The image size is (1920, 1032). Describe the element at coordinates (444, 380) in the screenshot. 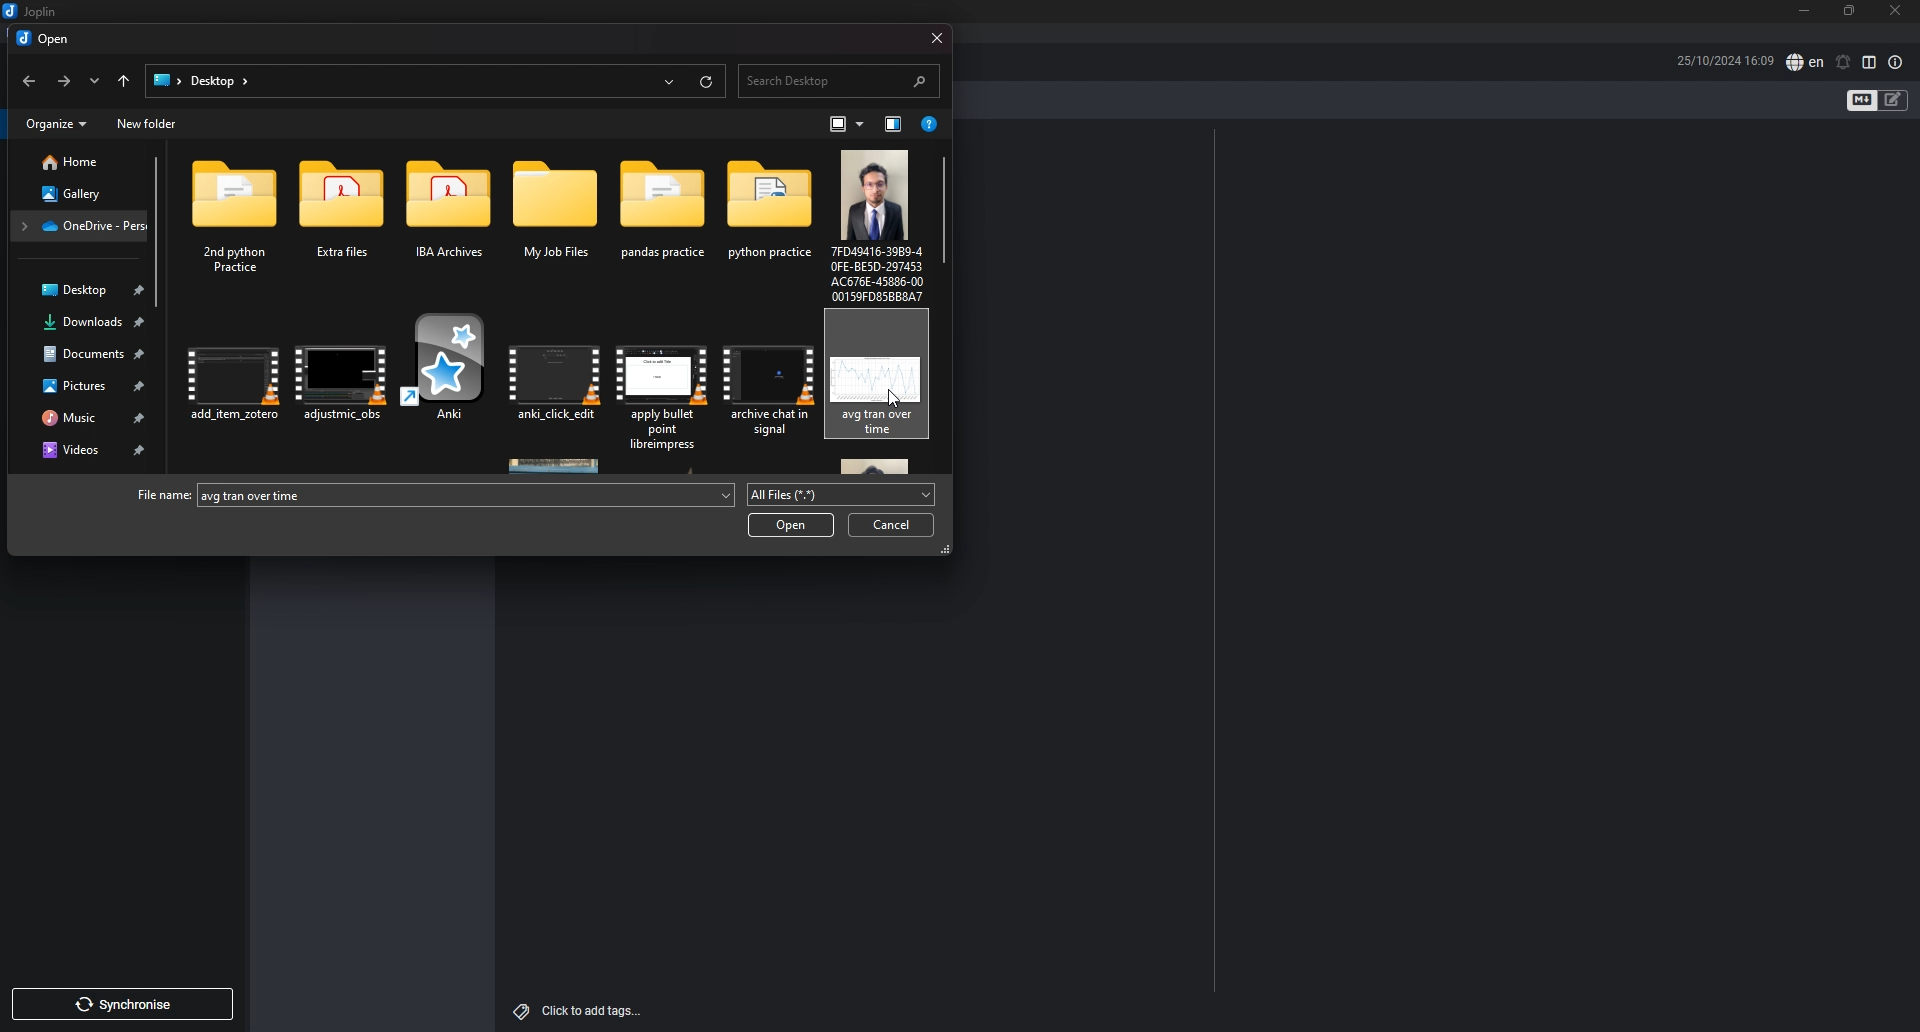

I see `Anki` at that location.